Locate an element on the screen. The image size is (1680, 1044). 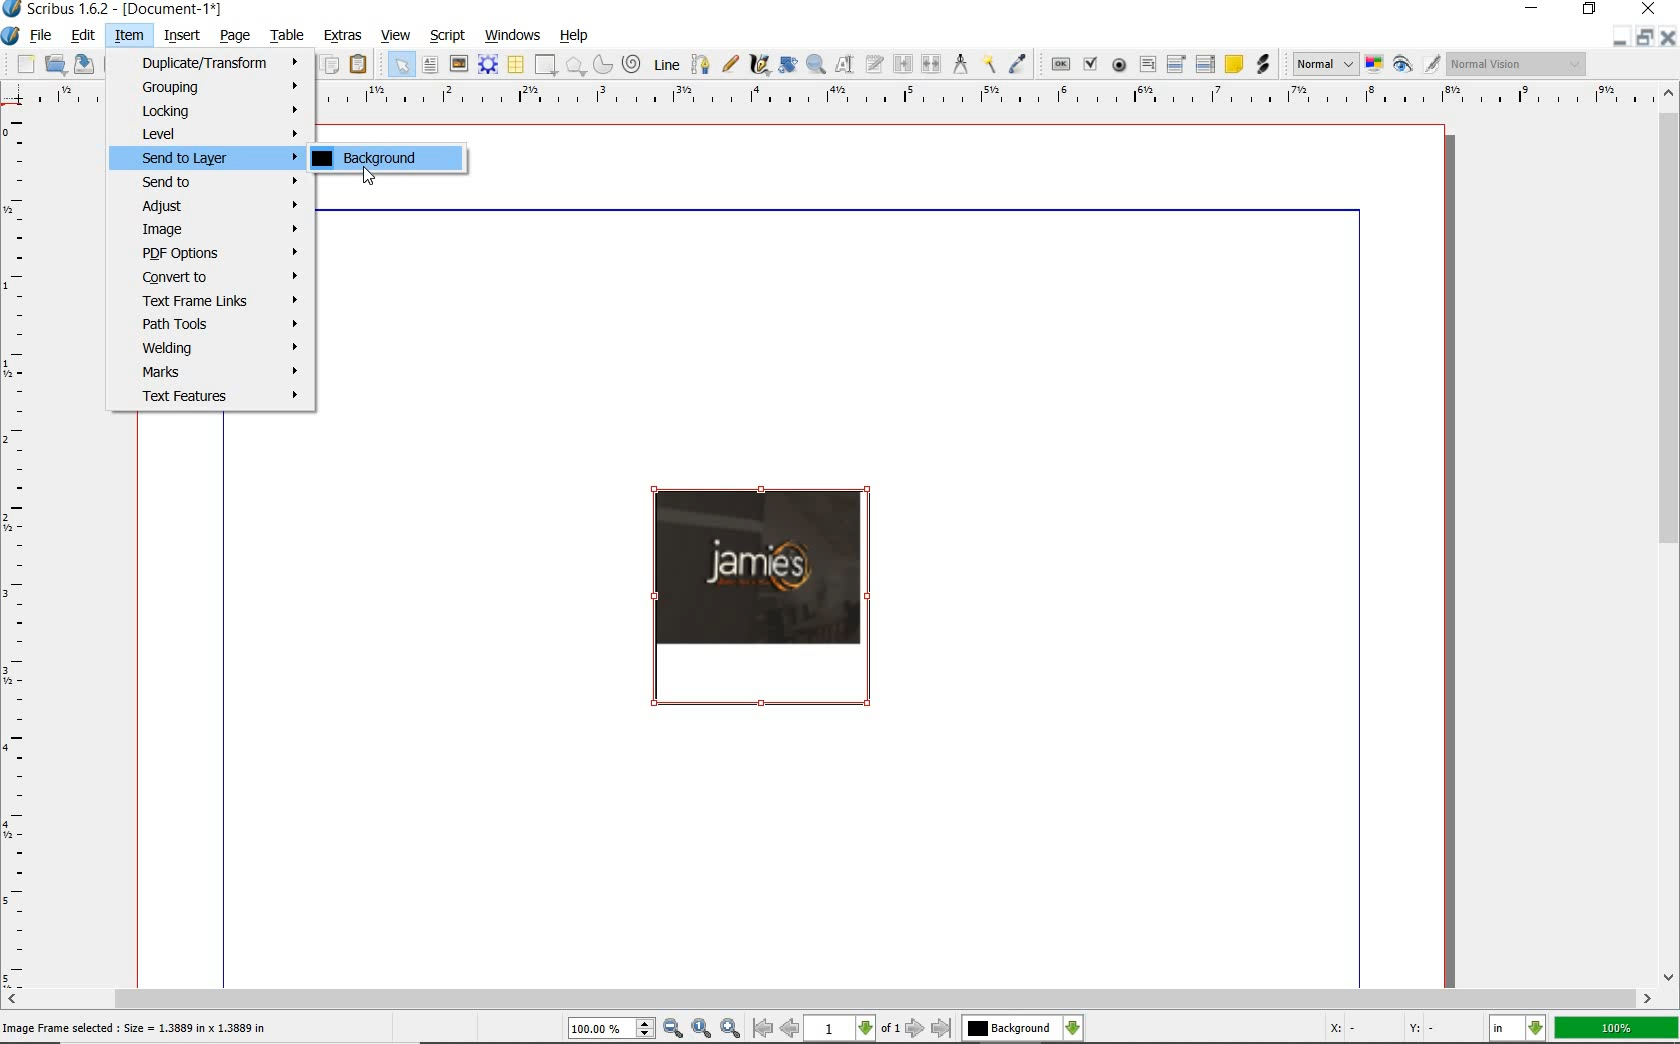
extras is located at coordinates (343, 35).